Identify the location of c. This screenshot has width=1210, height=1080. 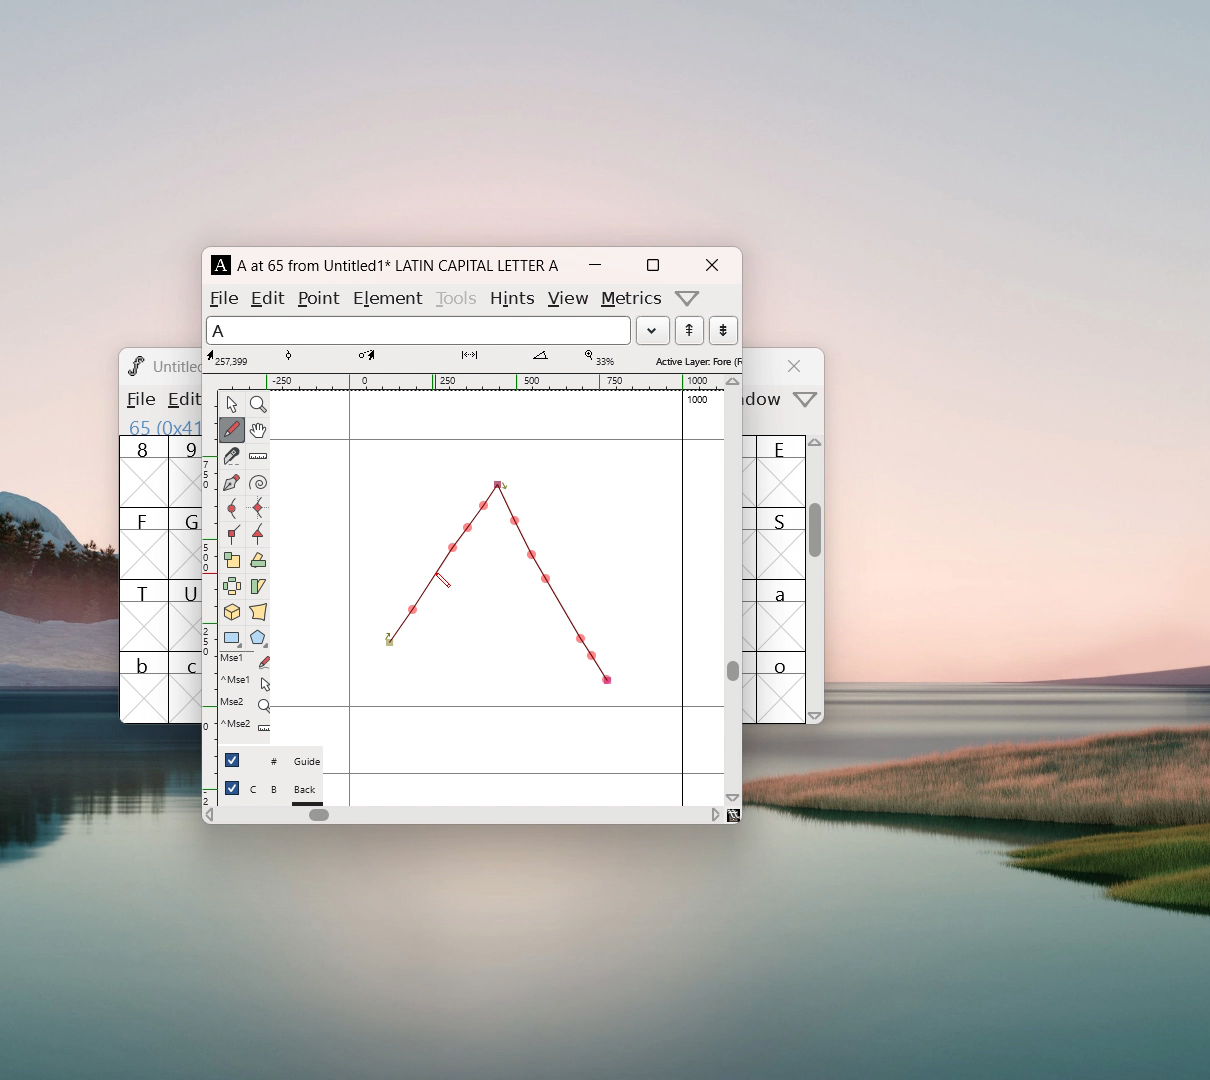
(186, 688).